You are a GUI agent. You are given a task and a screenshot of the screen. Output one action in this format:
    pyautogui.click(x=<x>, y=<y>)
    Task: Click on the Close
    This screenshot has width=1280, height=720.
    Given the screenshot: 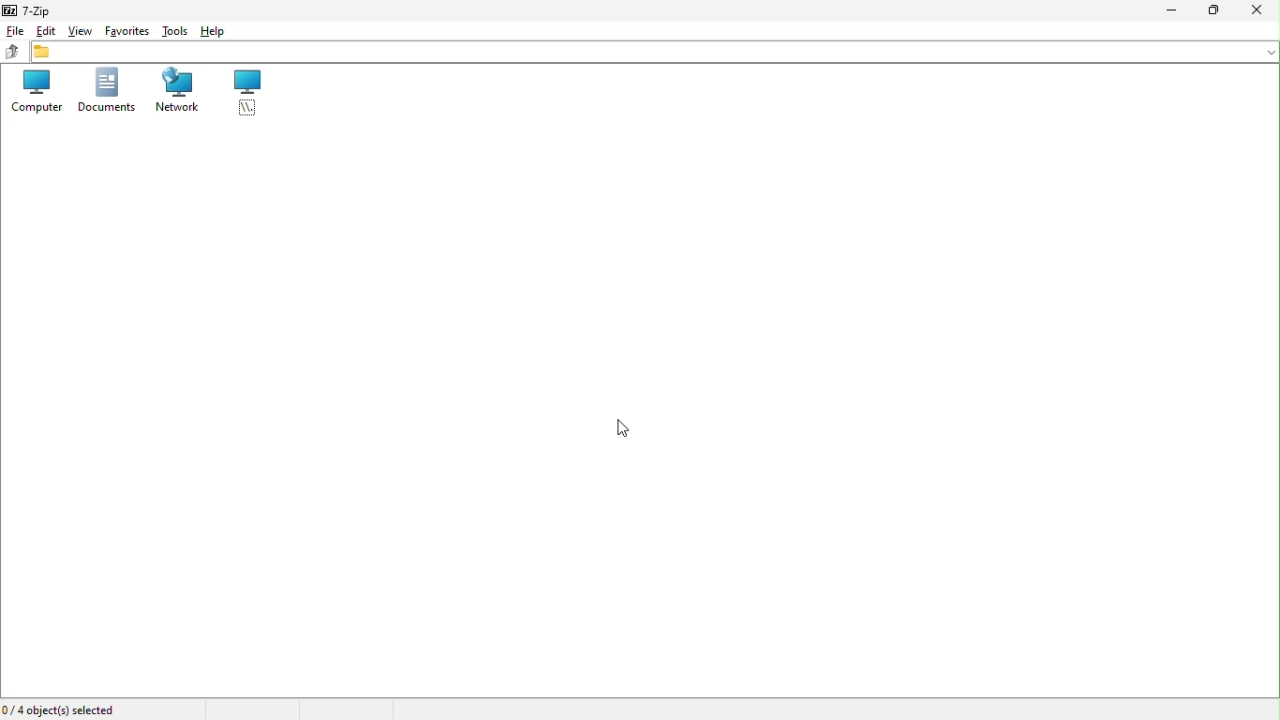 What is the action you would take?
    pyautogui.click(x=1260, y=10)
    